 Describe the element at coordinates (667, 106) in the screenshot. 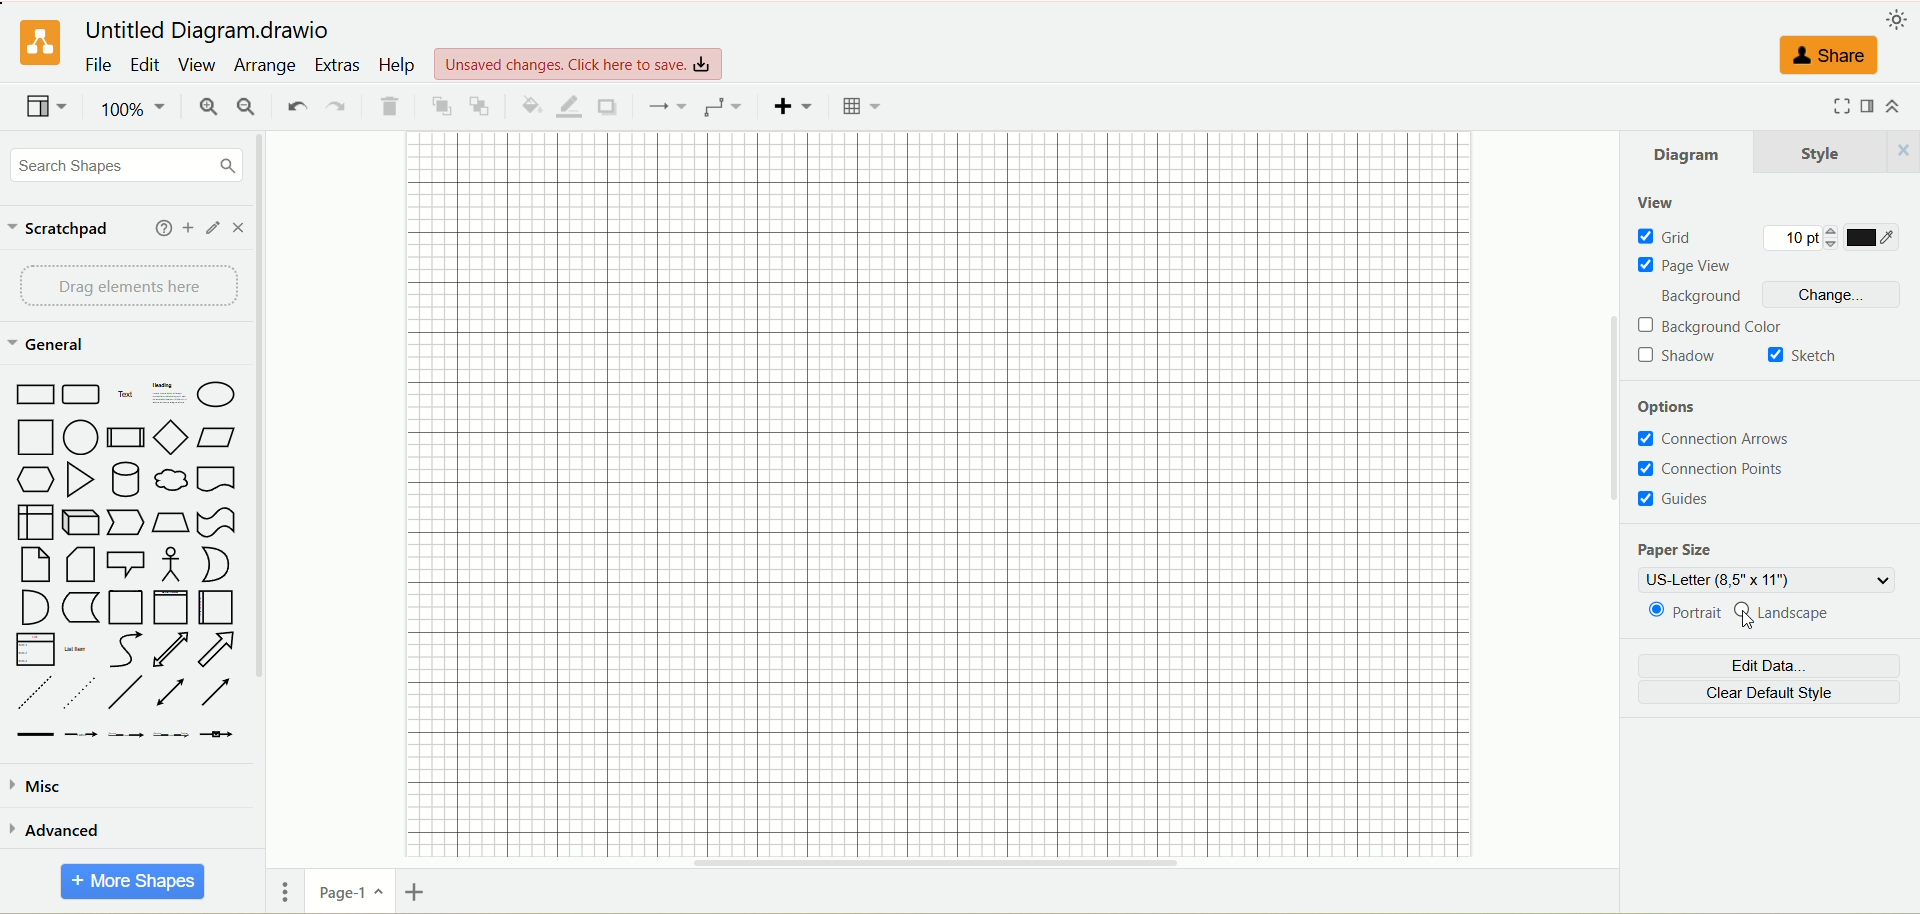

I see `connection` at that location.